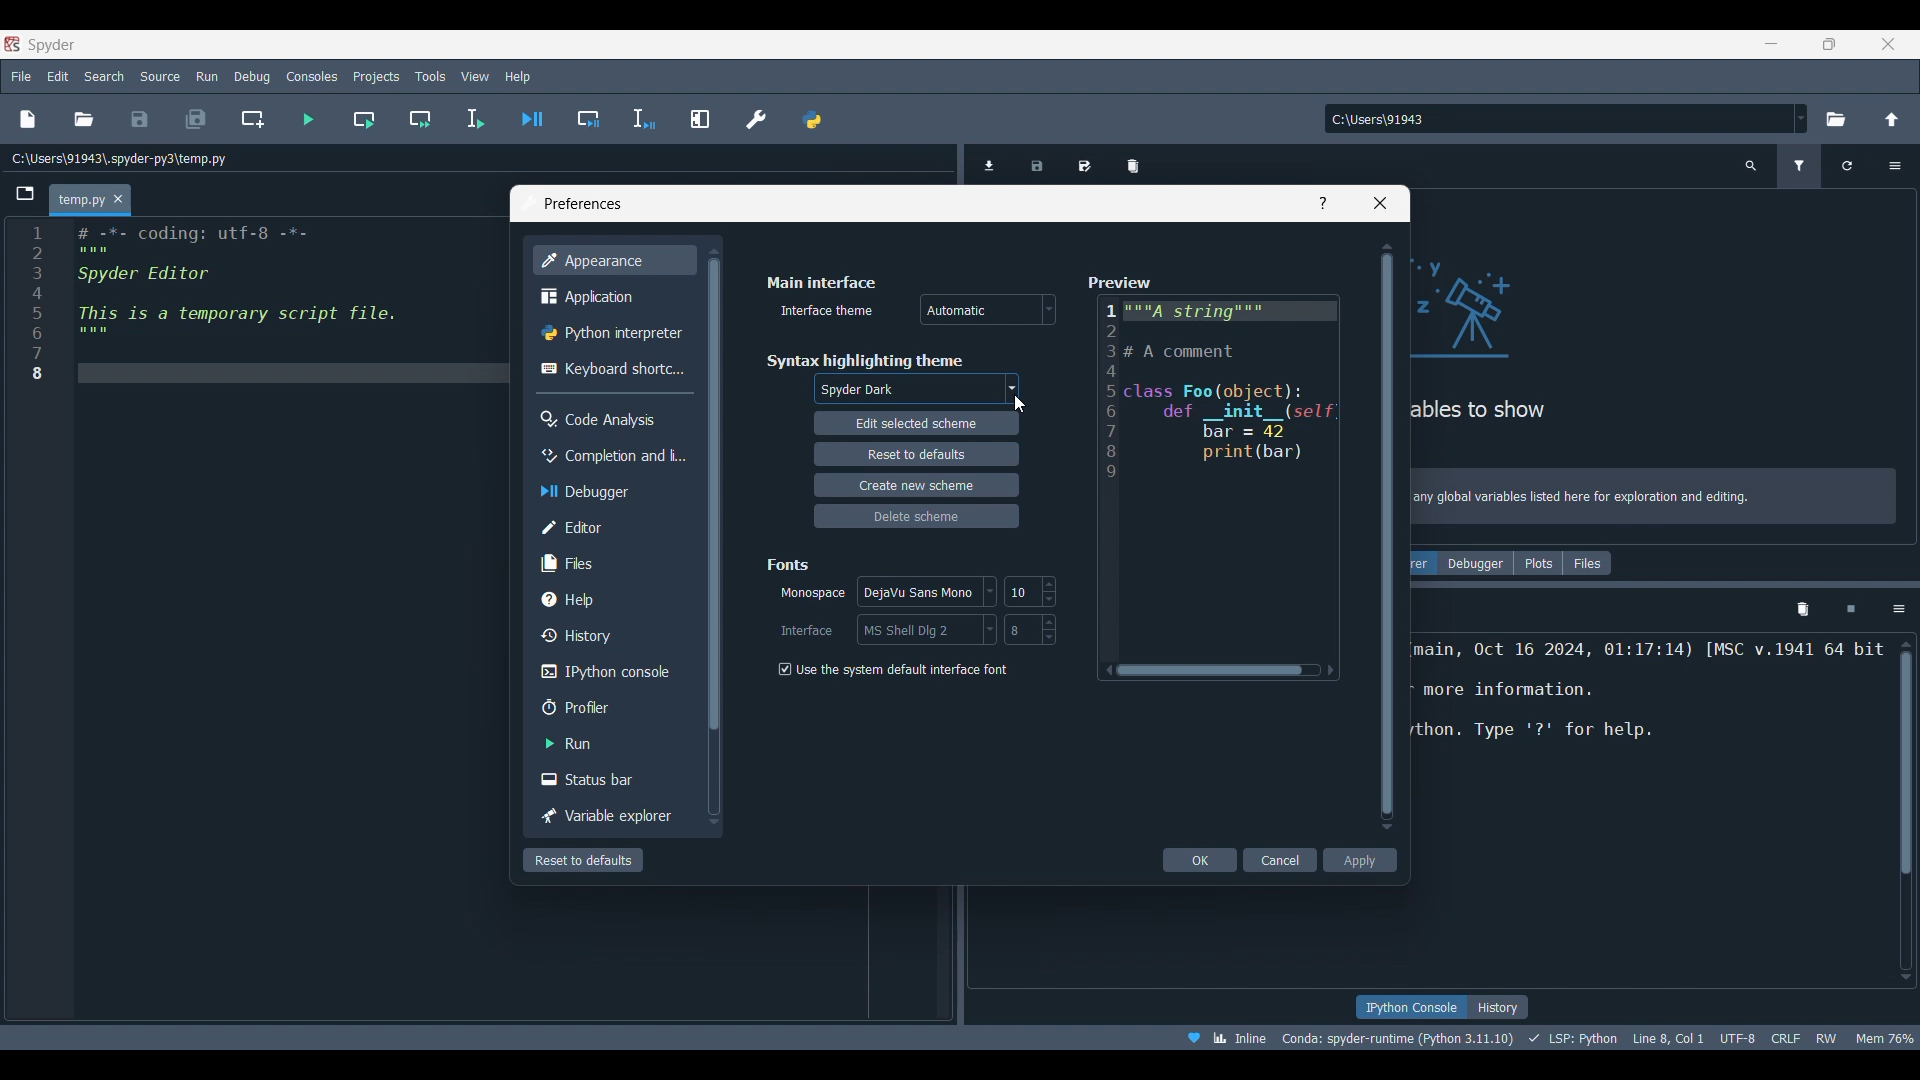 This screenshot has width=1920, height=1080. I want to click on Debugger, so click(612, 492).